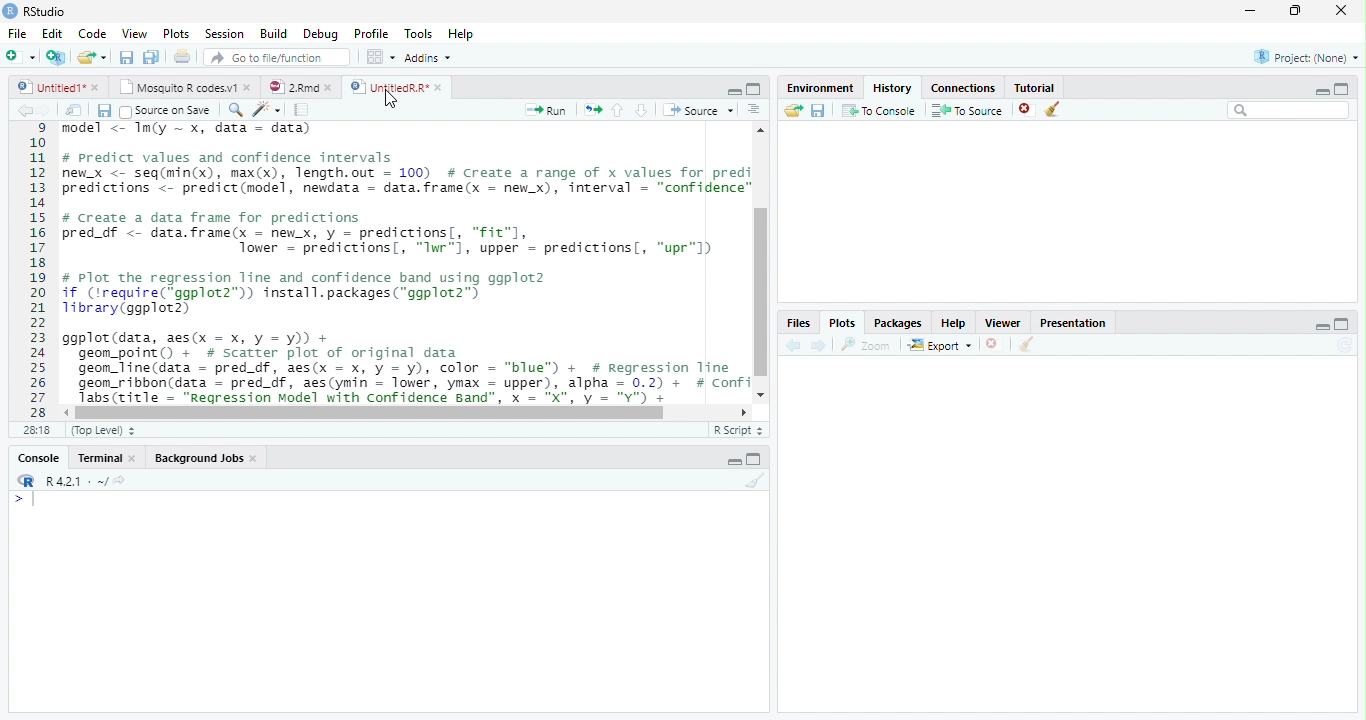  I want to click on Alignment, so click(753, 110).